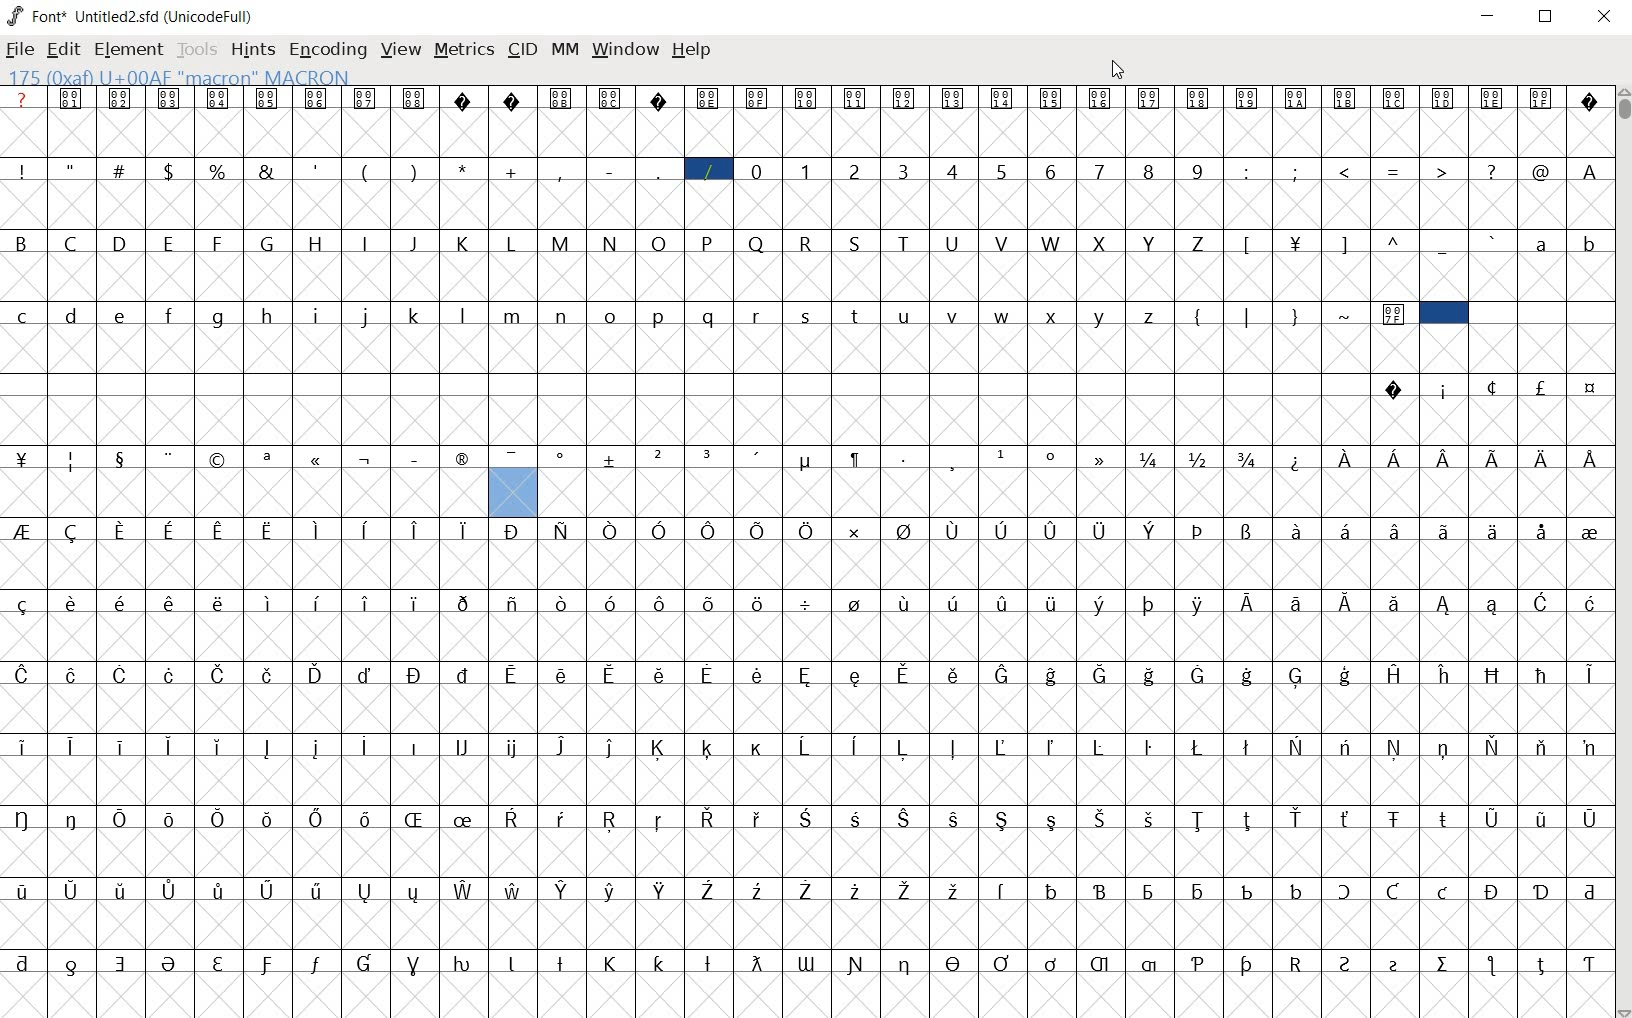 The image size is (1632, 1018). What do you see at coordinates (709, 530) in the screenshot?
I see `Symbol` at bounding box center [709, 530].